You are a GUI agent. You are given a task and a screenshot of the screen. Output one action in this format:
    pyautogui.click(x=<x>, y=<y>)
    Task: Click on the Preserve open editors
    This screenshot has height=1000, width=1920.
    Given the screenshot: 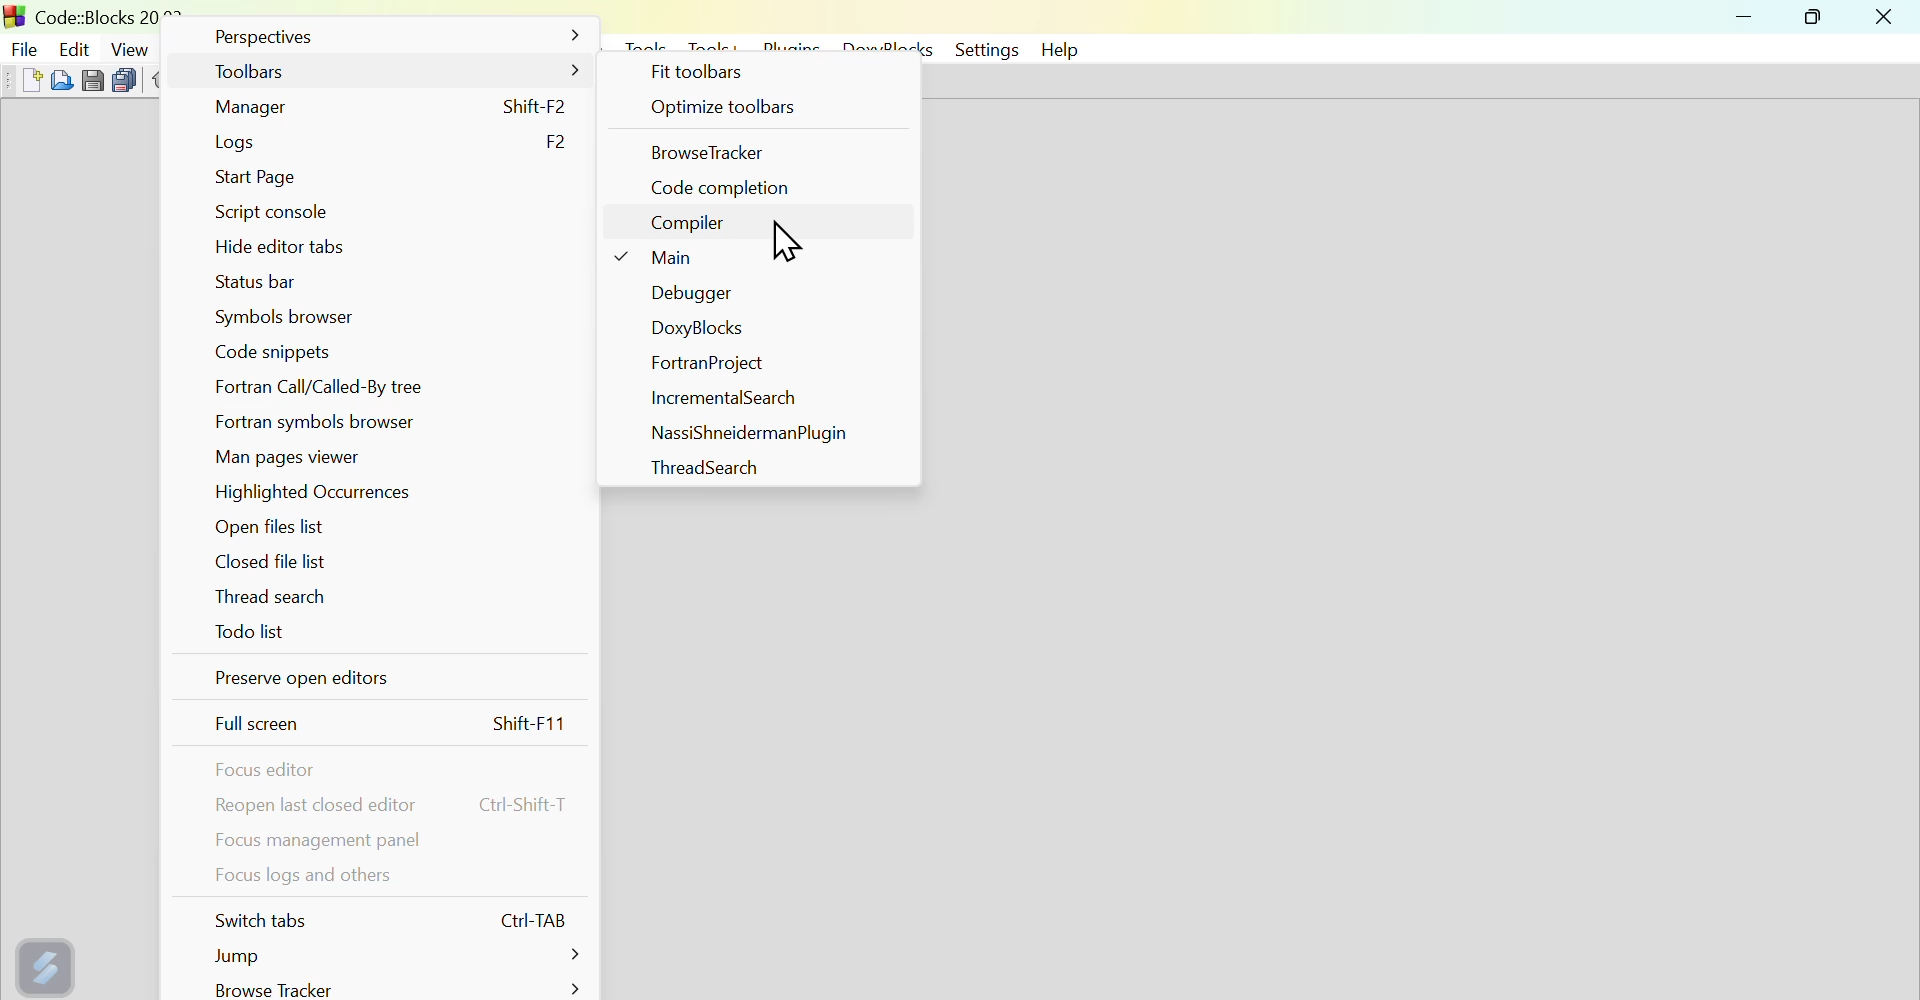 What is the action you would take?
    pyautogui.click(x=379, y=684)
    